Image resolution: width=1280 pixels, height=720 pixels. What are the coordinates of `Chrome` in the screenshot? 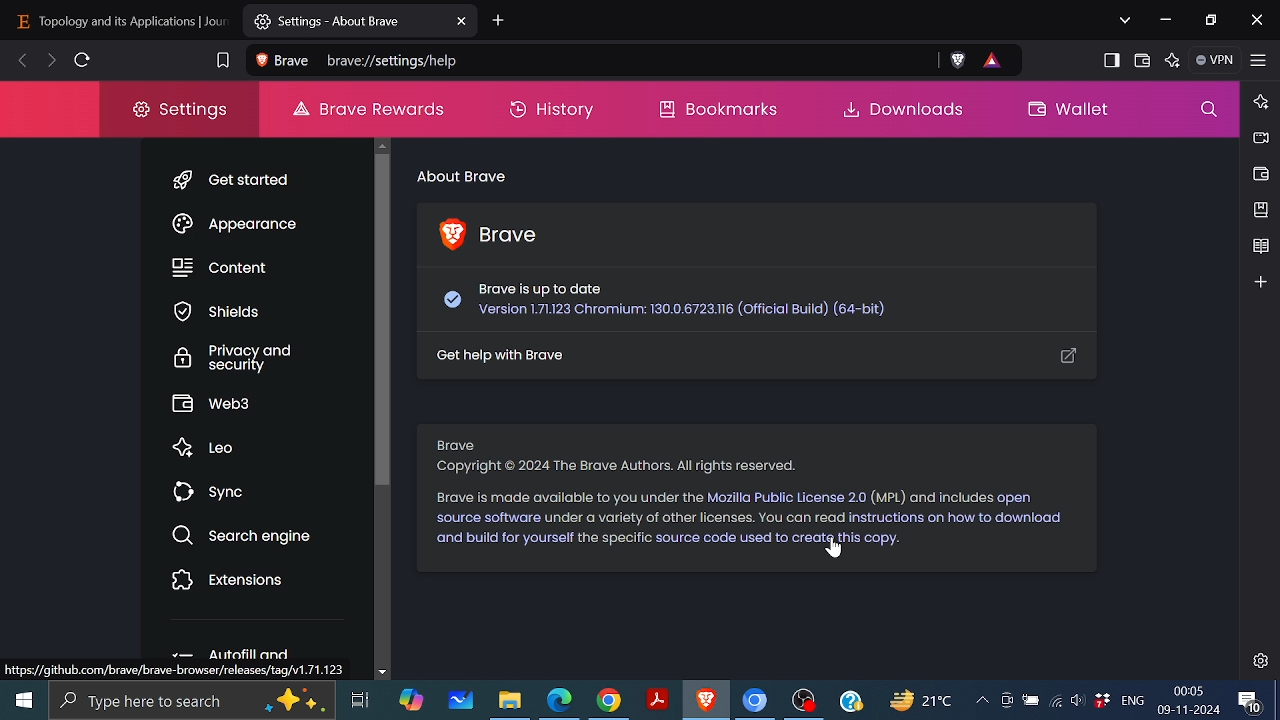 It's located at (609, 702).